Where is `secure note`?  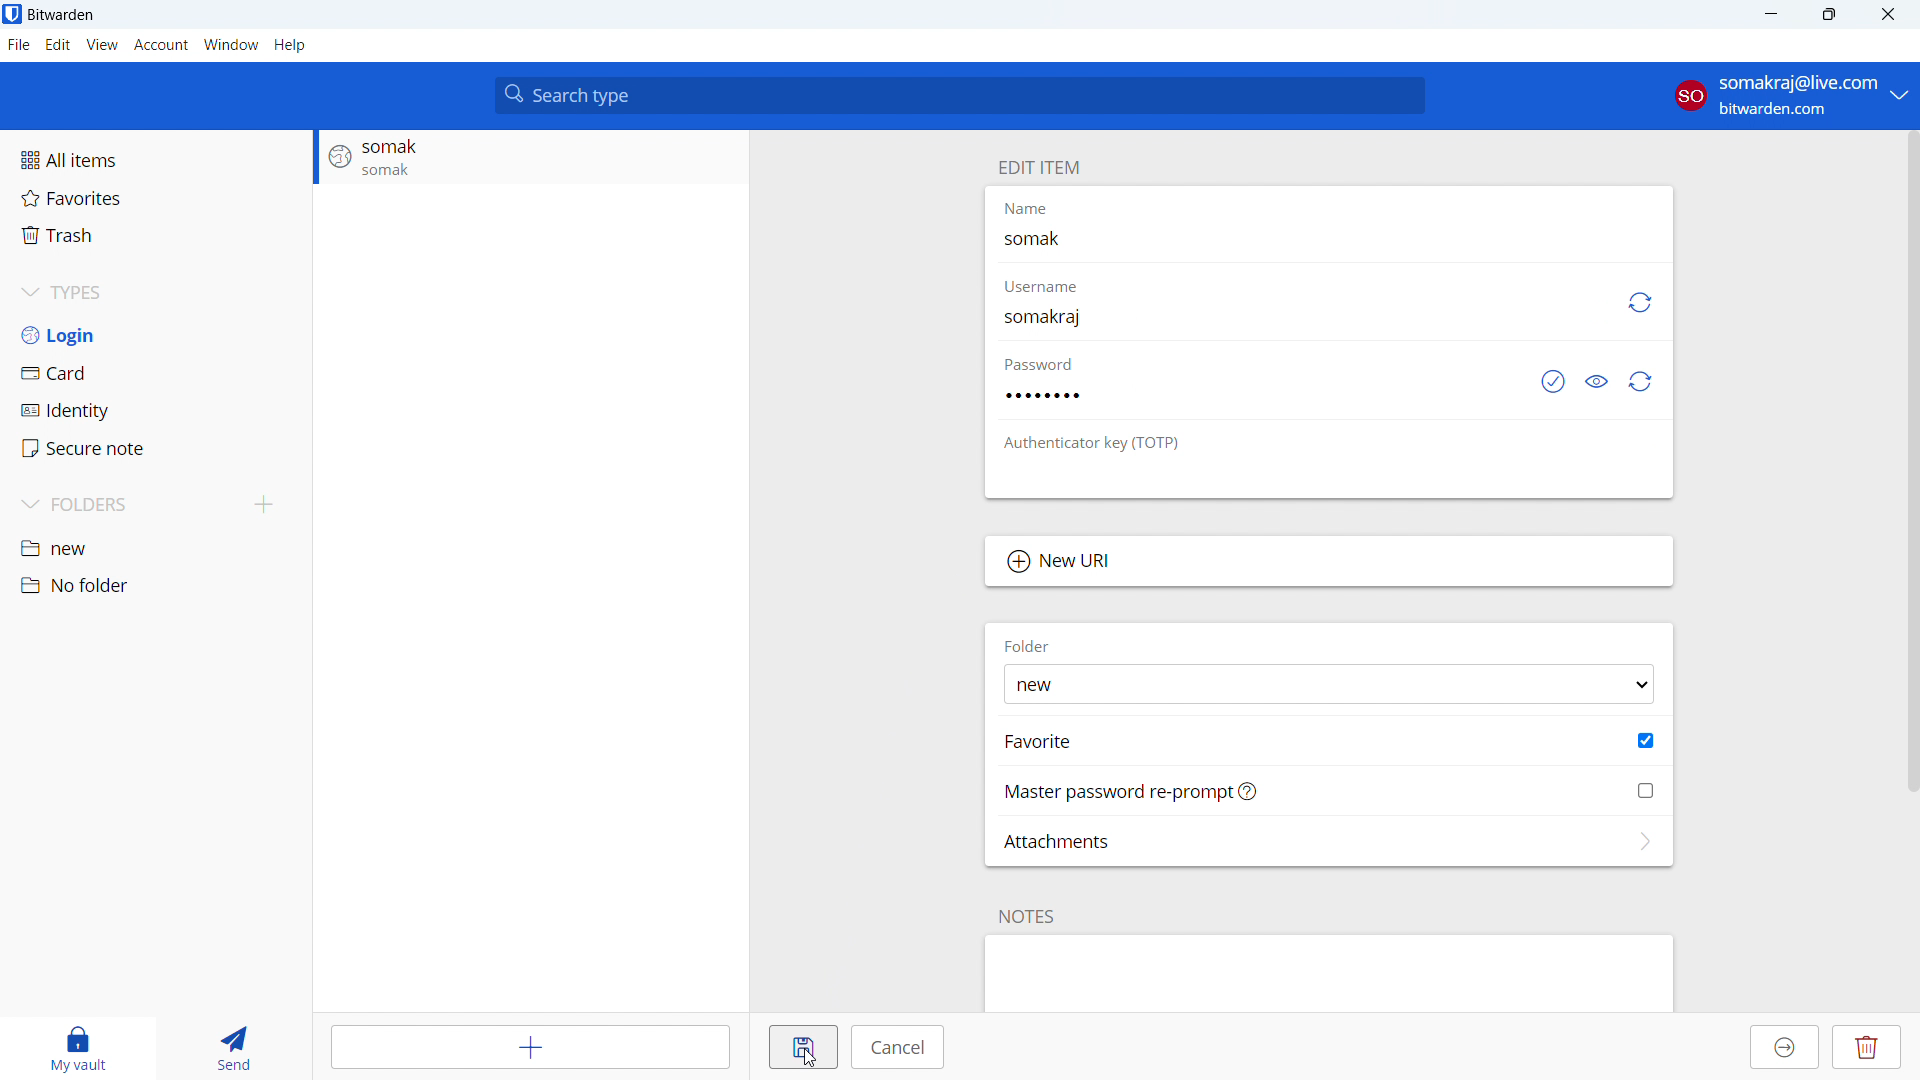
secure note is located at coordinates (157, 448).